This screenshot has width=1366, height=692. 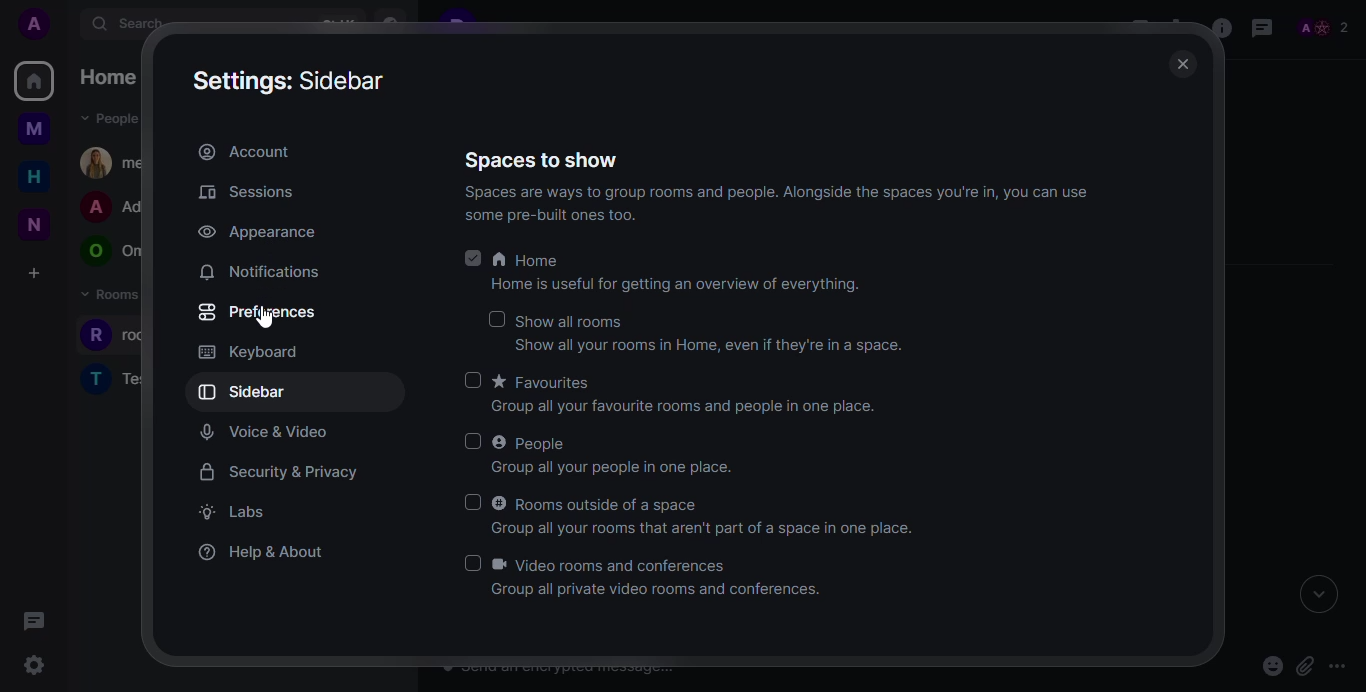 I want to click on Home is useful for getting an overview of everything., so click(x=674, y=285).